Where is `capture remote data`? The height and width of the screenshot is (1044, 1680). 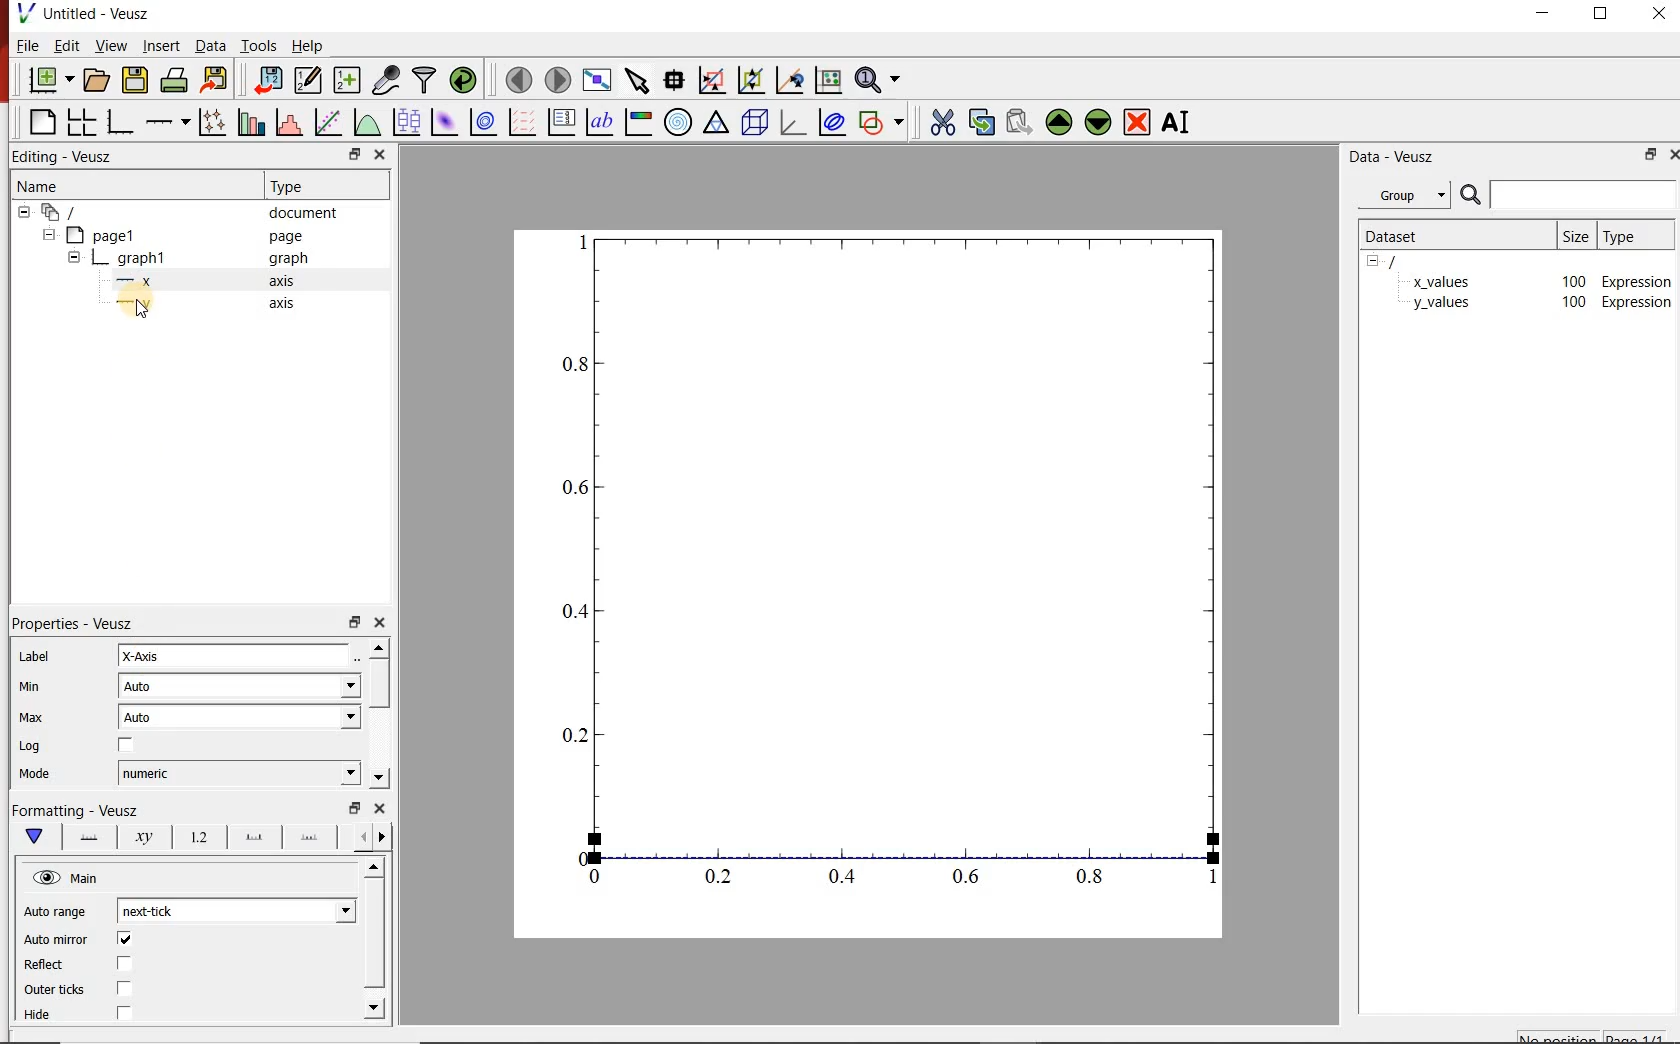 capture remote data is located at coordinates (386, 79).